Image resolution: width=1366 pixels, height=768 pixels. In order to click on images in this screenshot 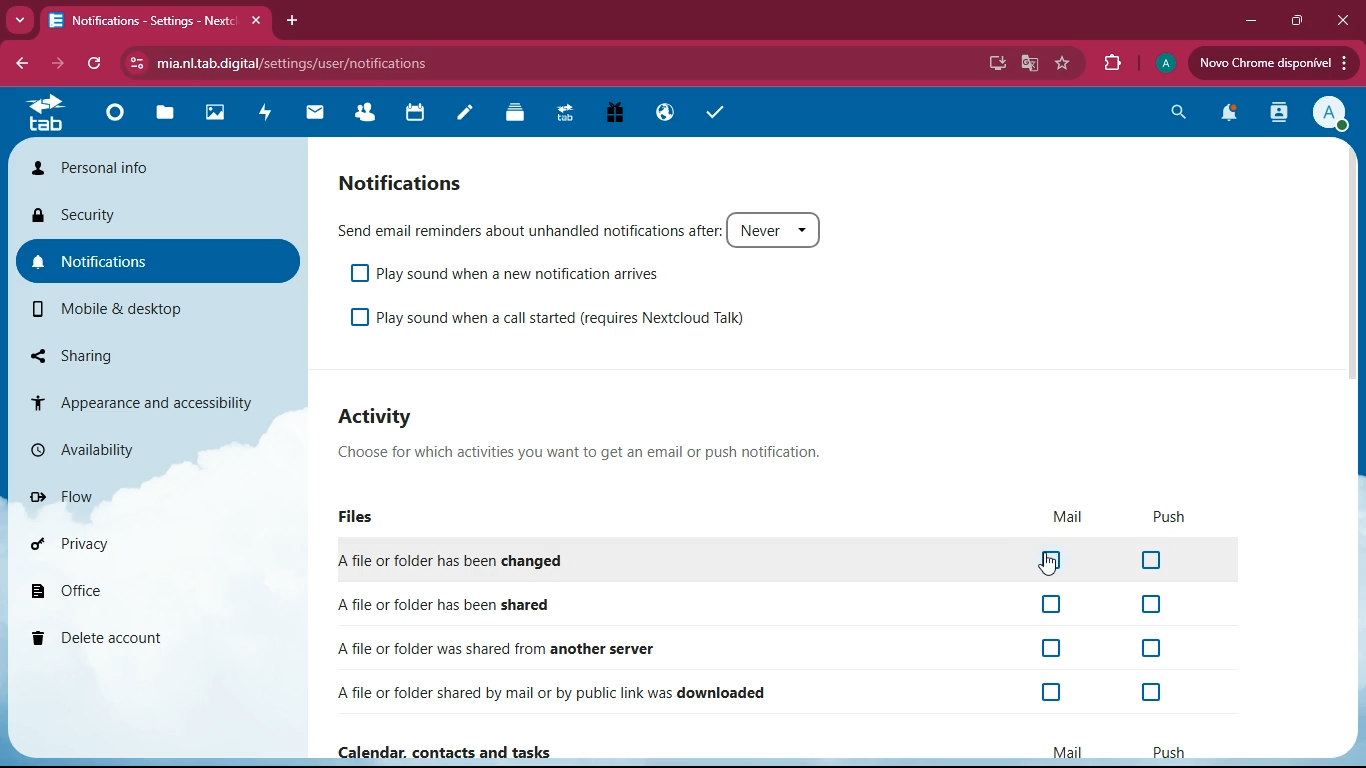, I will do `click(213, 115)`.